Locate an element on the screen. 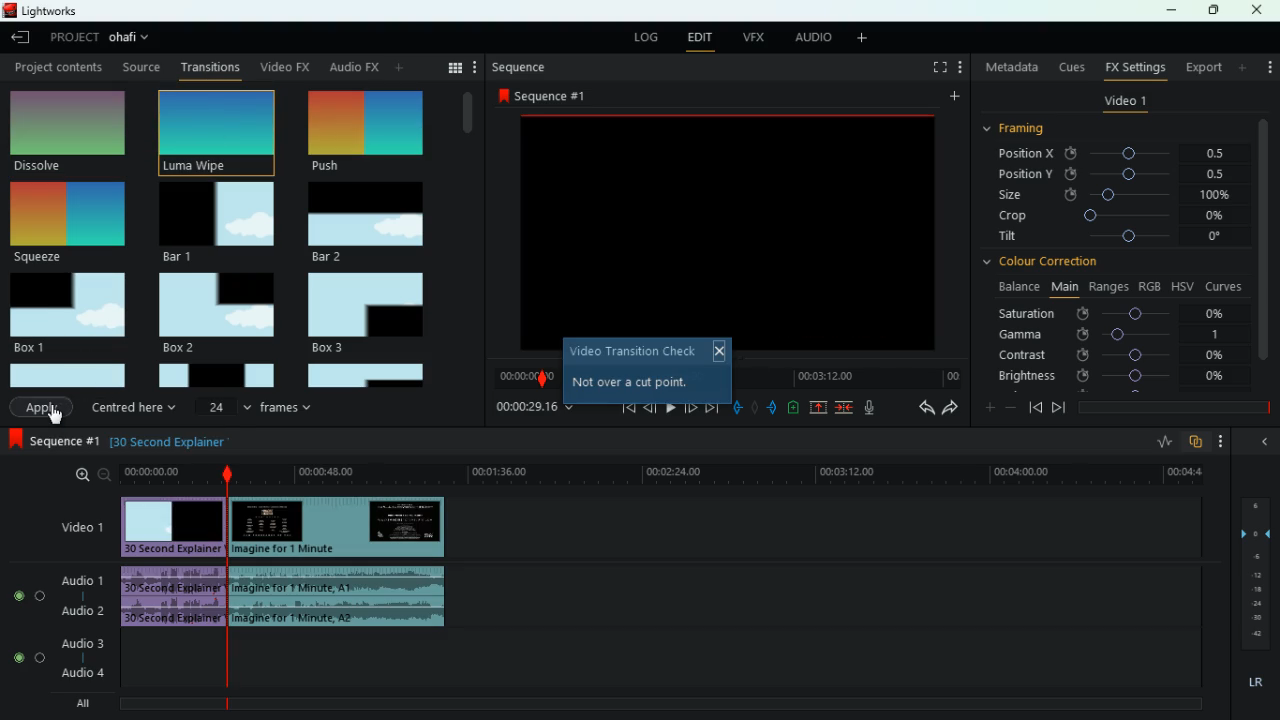 Image resolution: width=1280 pixels, height=720 pixels. dissolve is located at coordinates (69, 133).